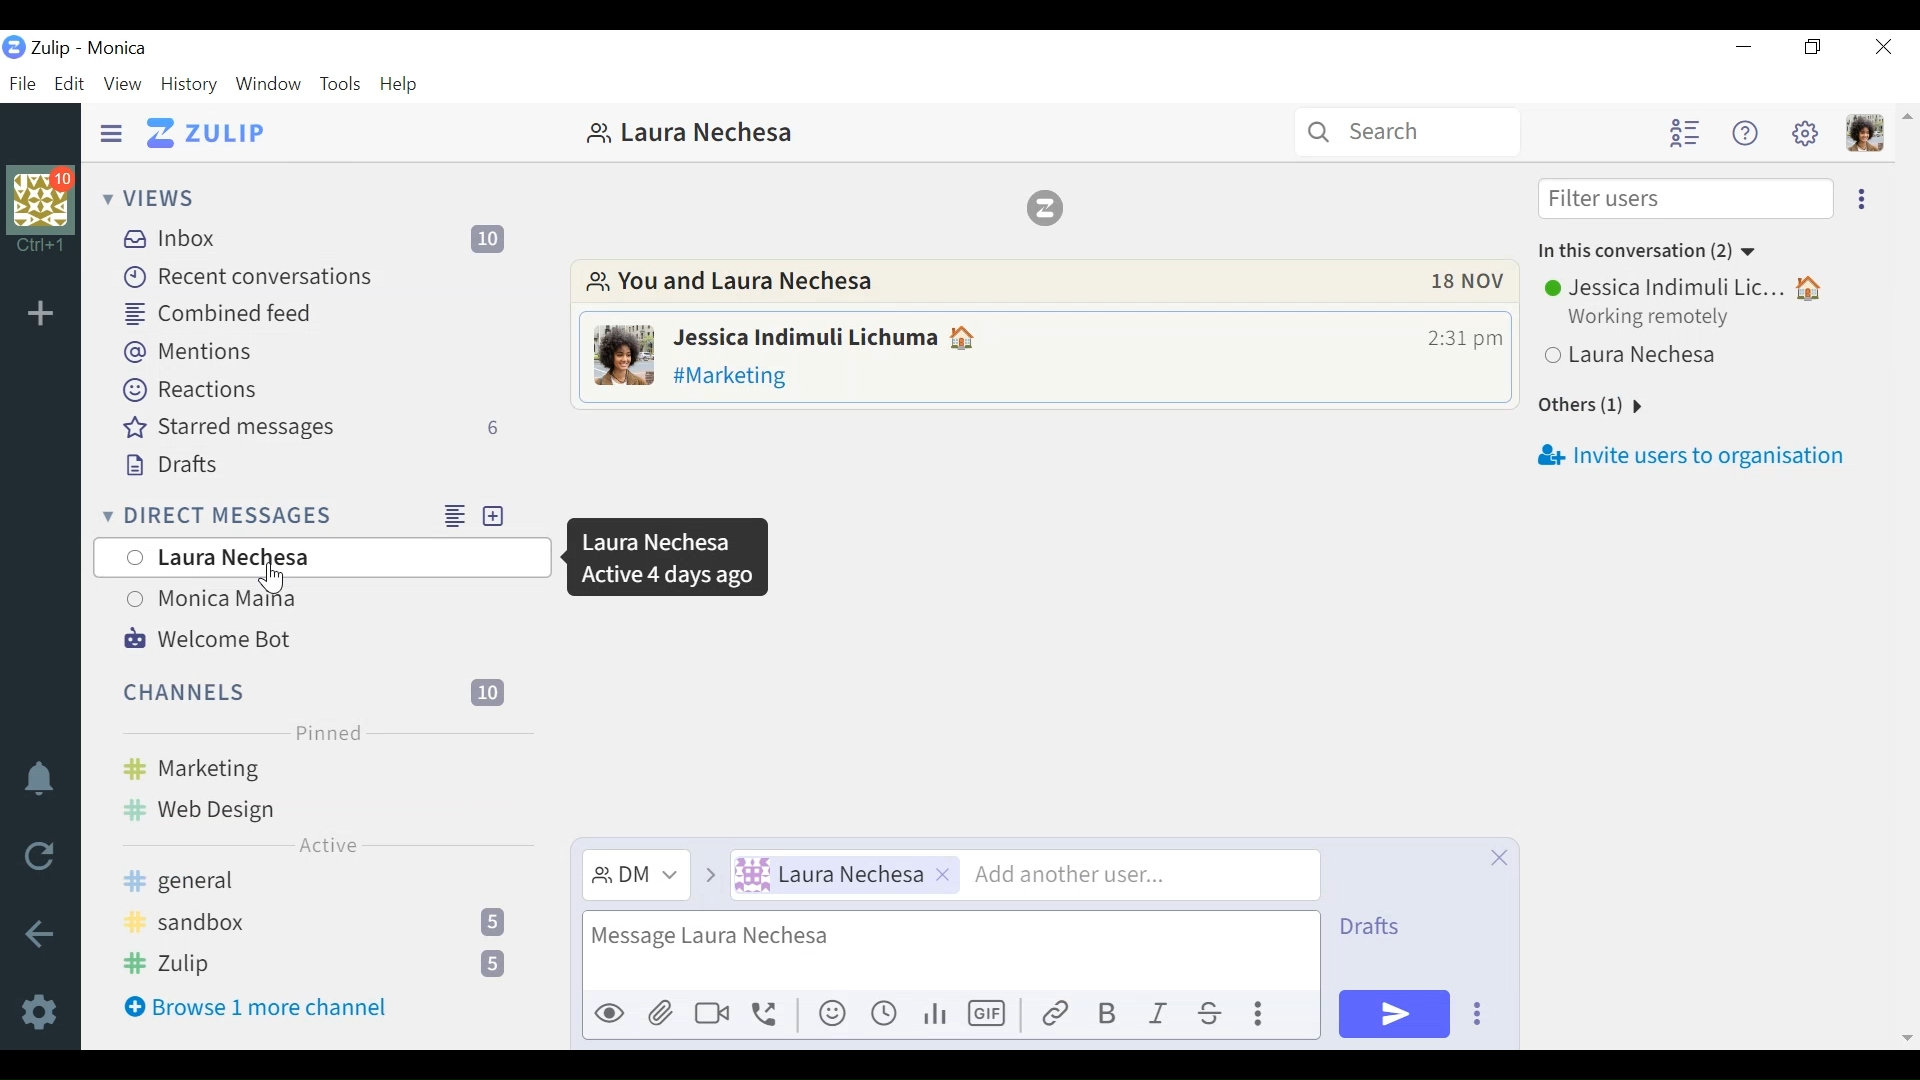 This screenshot has height=1080, width=1920. I want to click on Add another user, so click(1143, 876).